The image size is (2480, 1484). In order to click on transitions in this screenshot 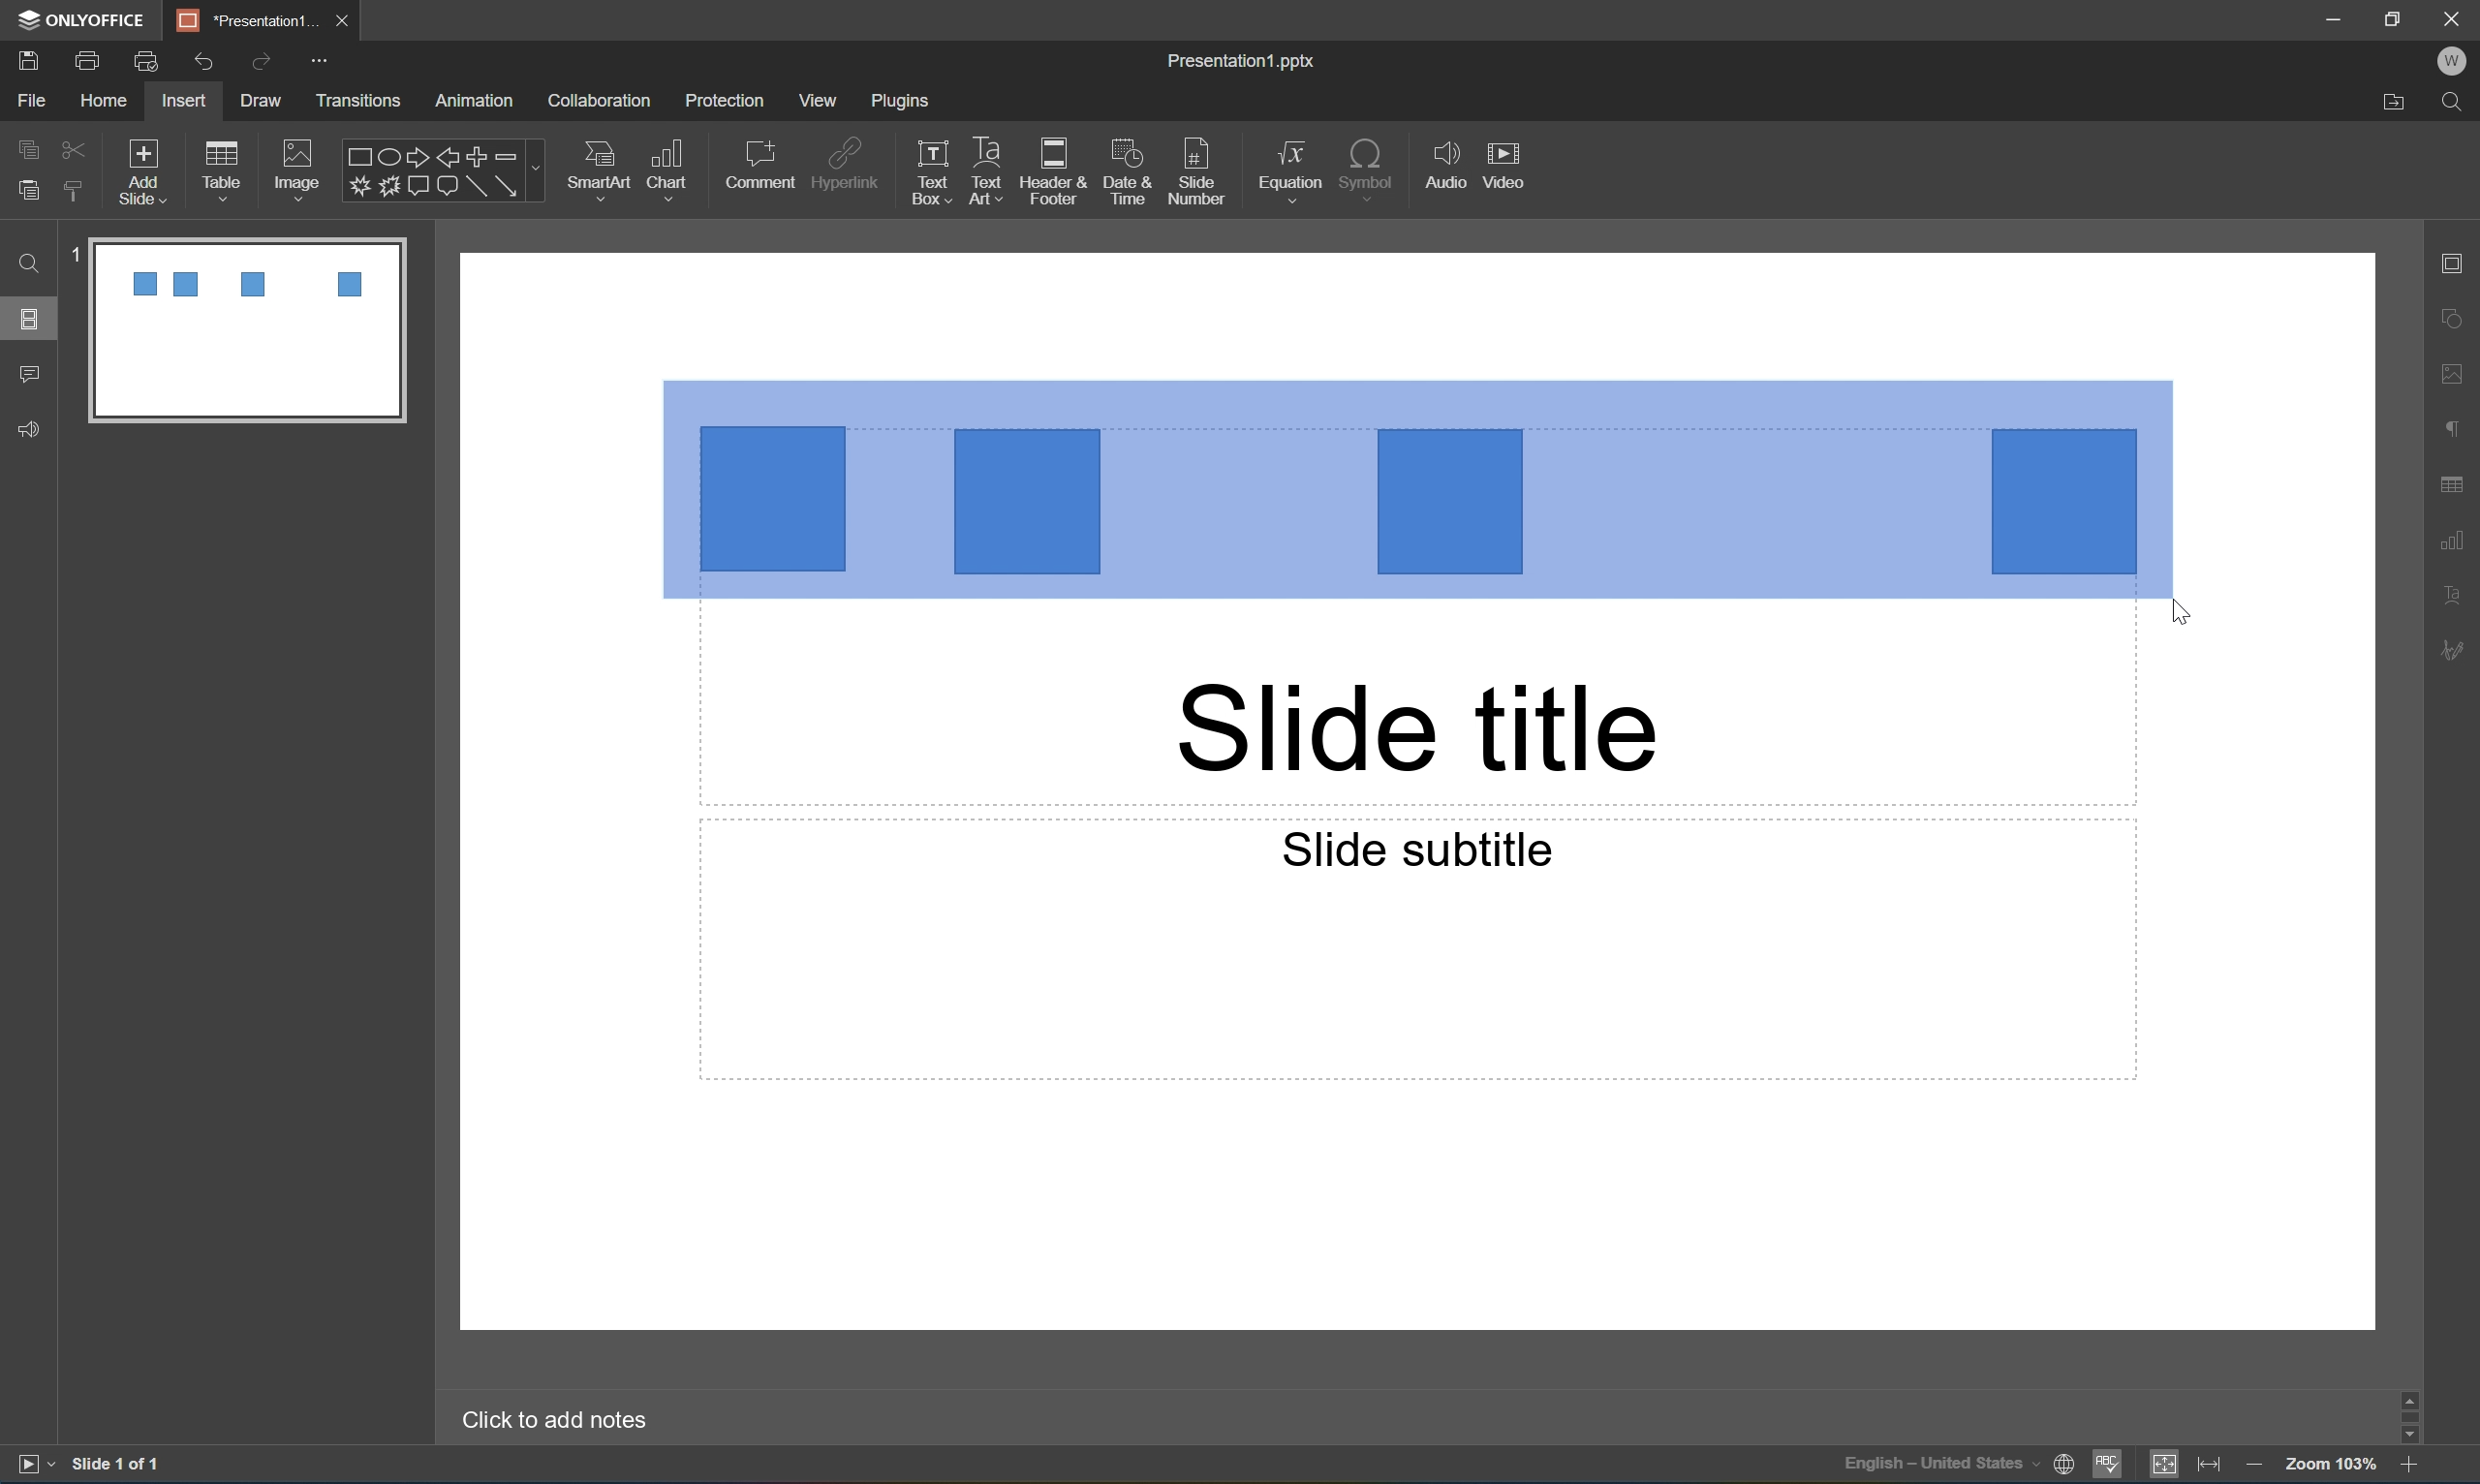, I will do `click(361, 100)`.